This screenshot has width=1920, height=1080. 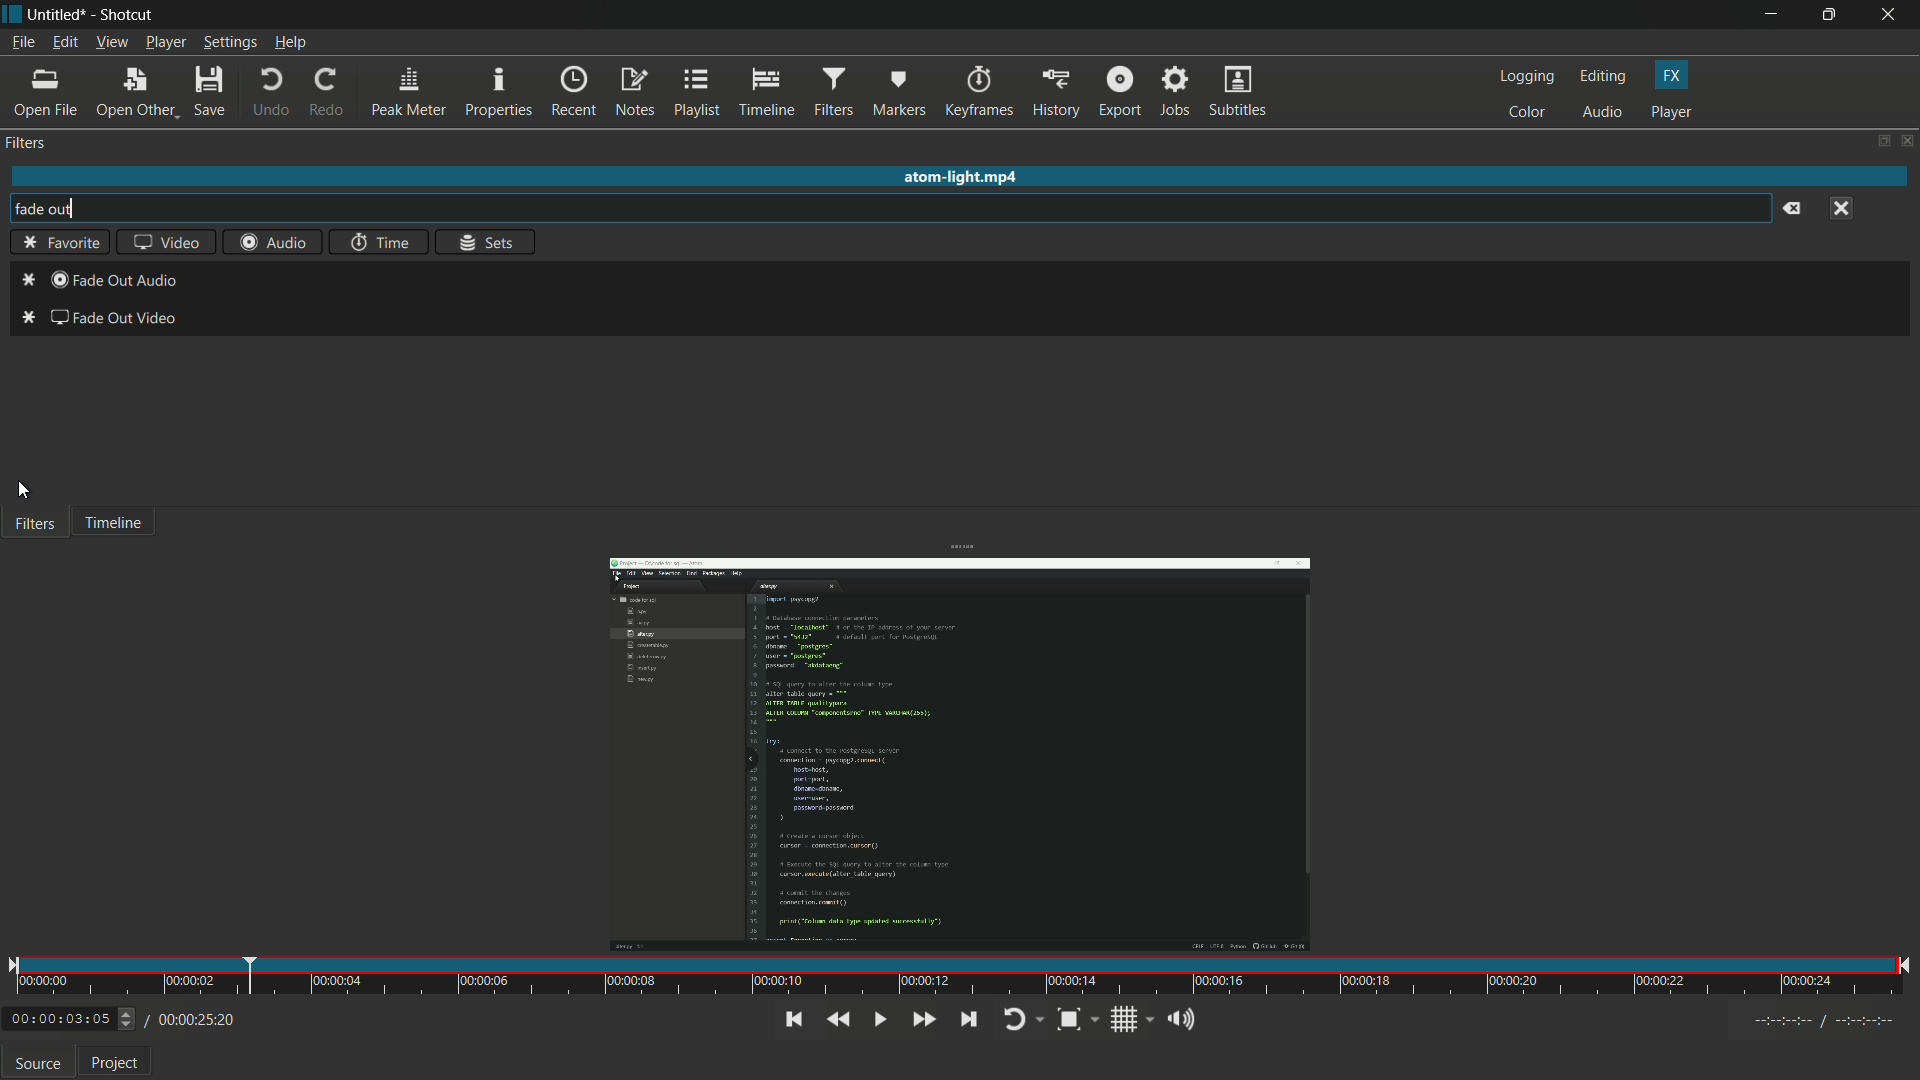 What do you see at coordinates (25, 143) in the screenshot?
I see `filters` at bounding box center [25, 143].